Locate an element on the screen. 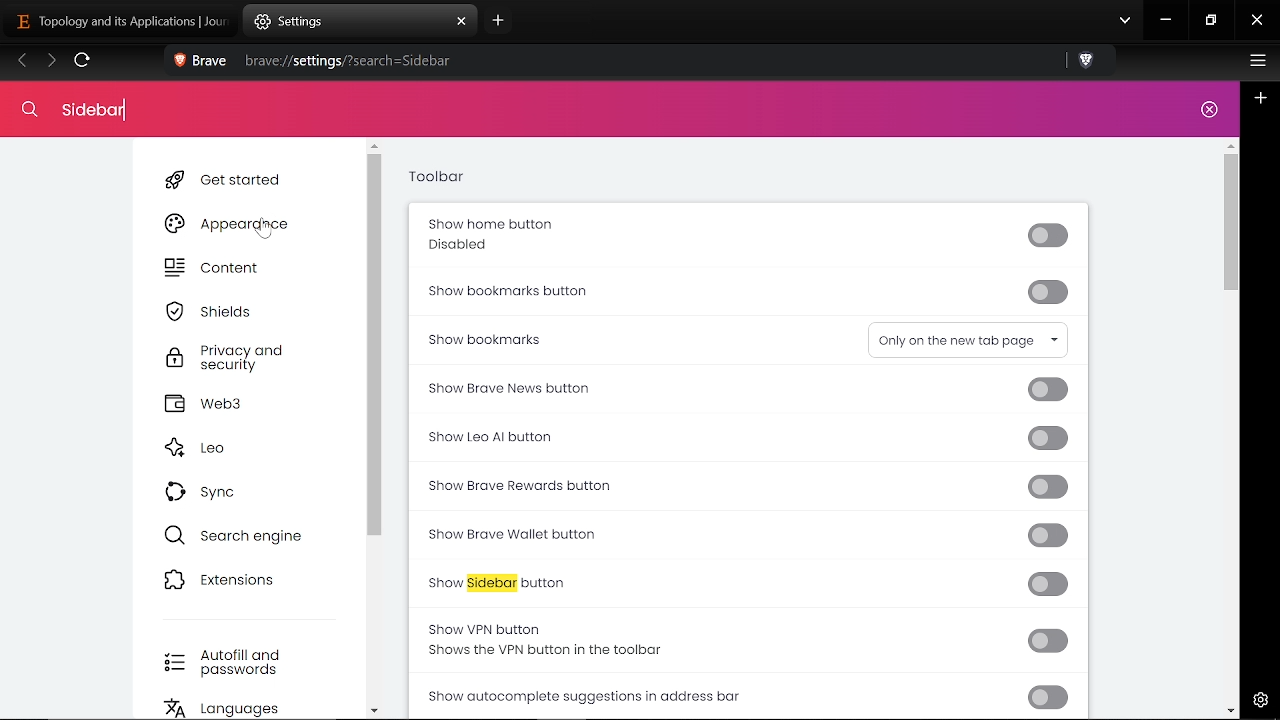  OPtions for show bookmark is located at coordinates (968, 339).